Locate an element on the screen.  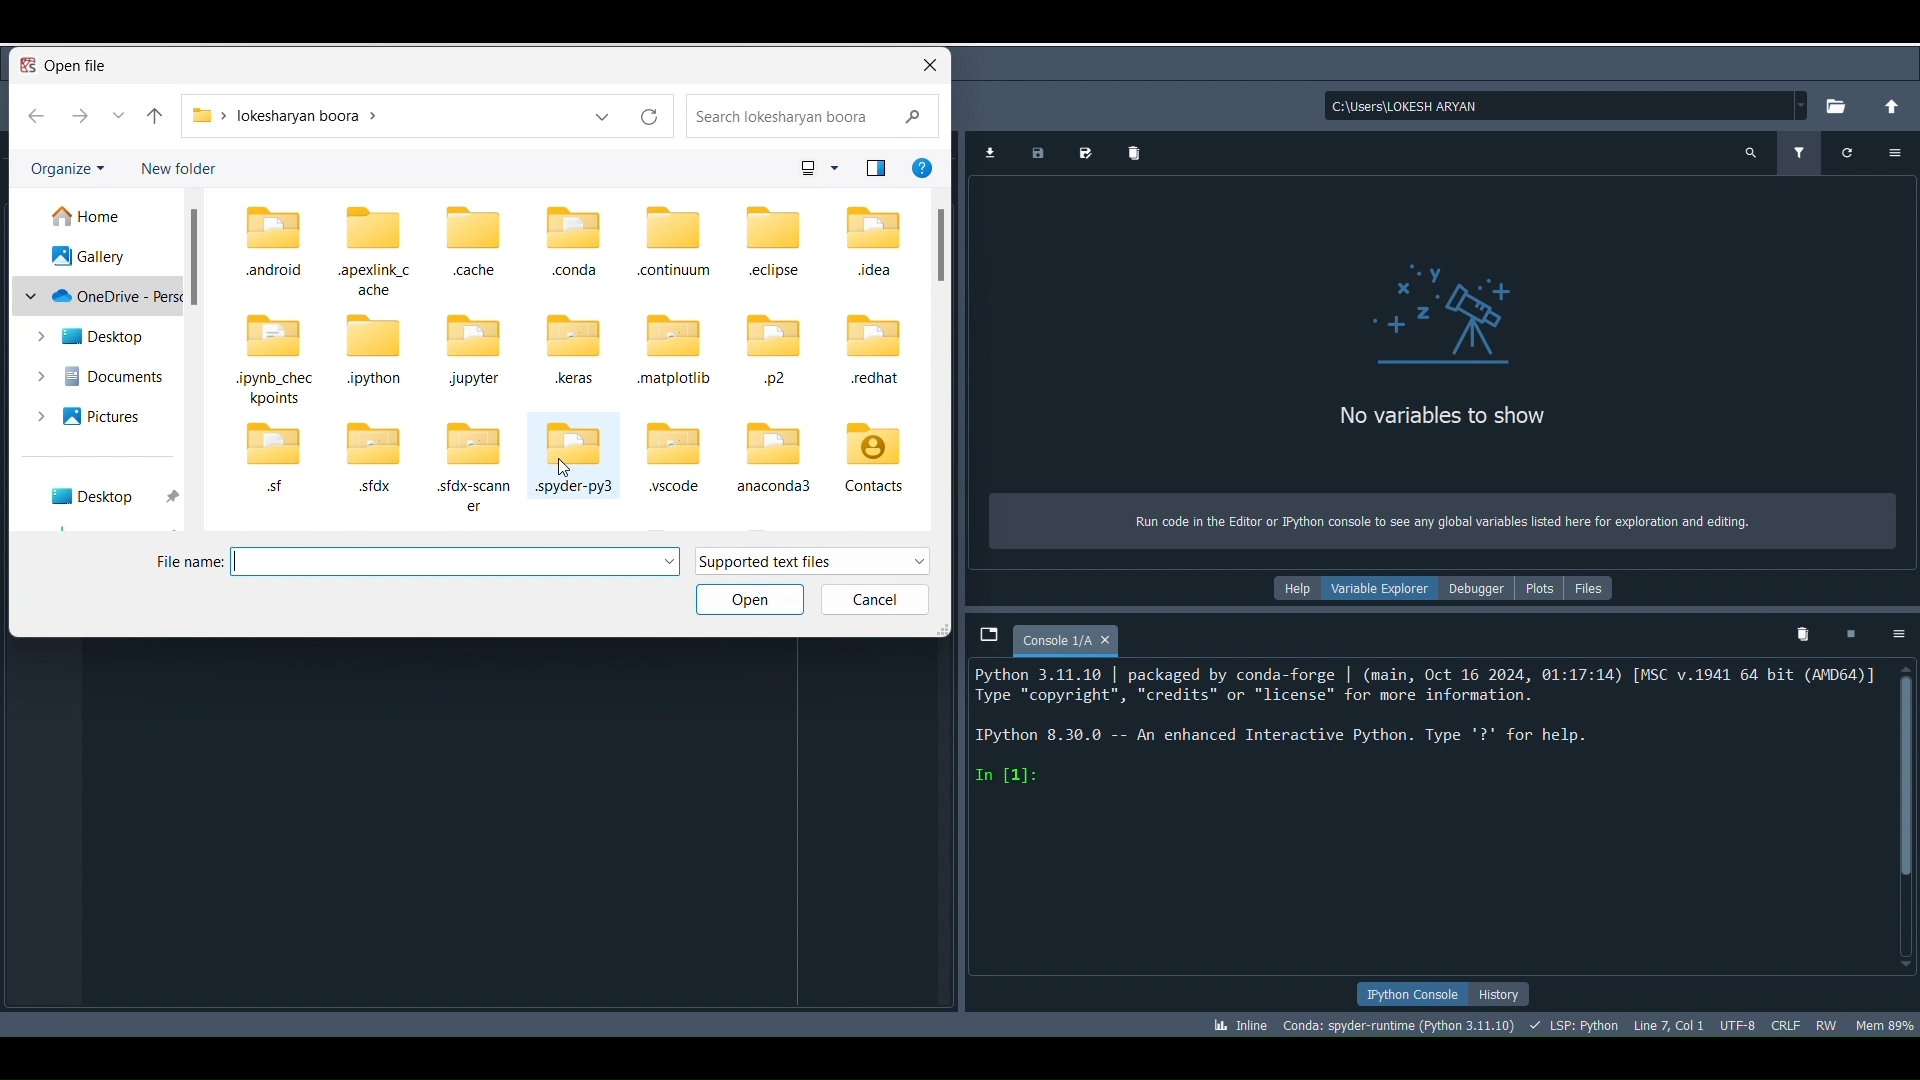
IPython console is located at coordinates (1398, 994).